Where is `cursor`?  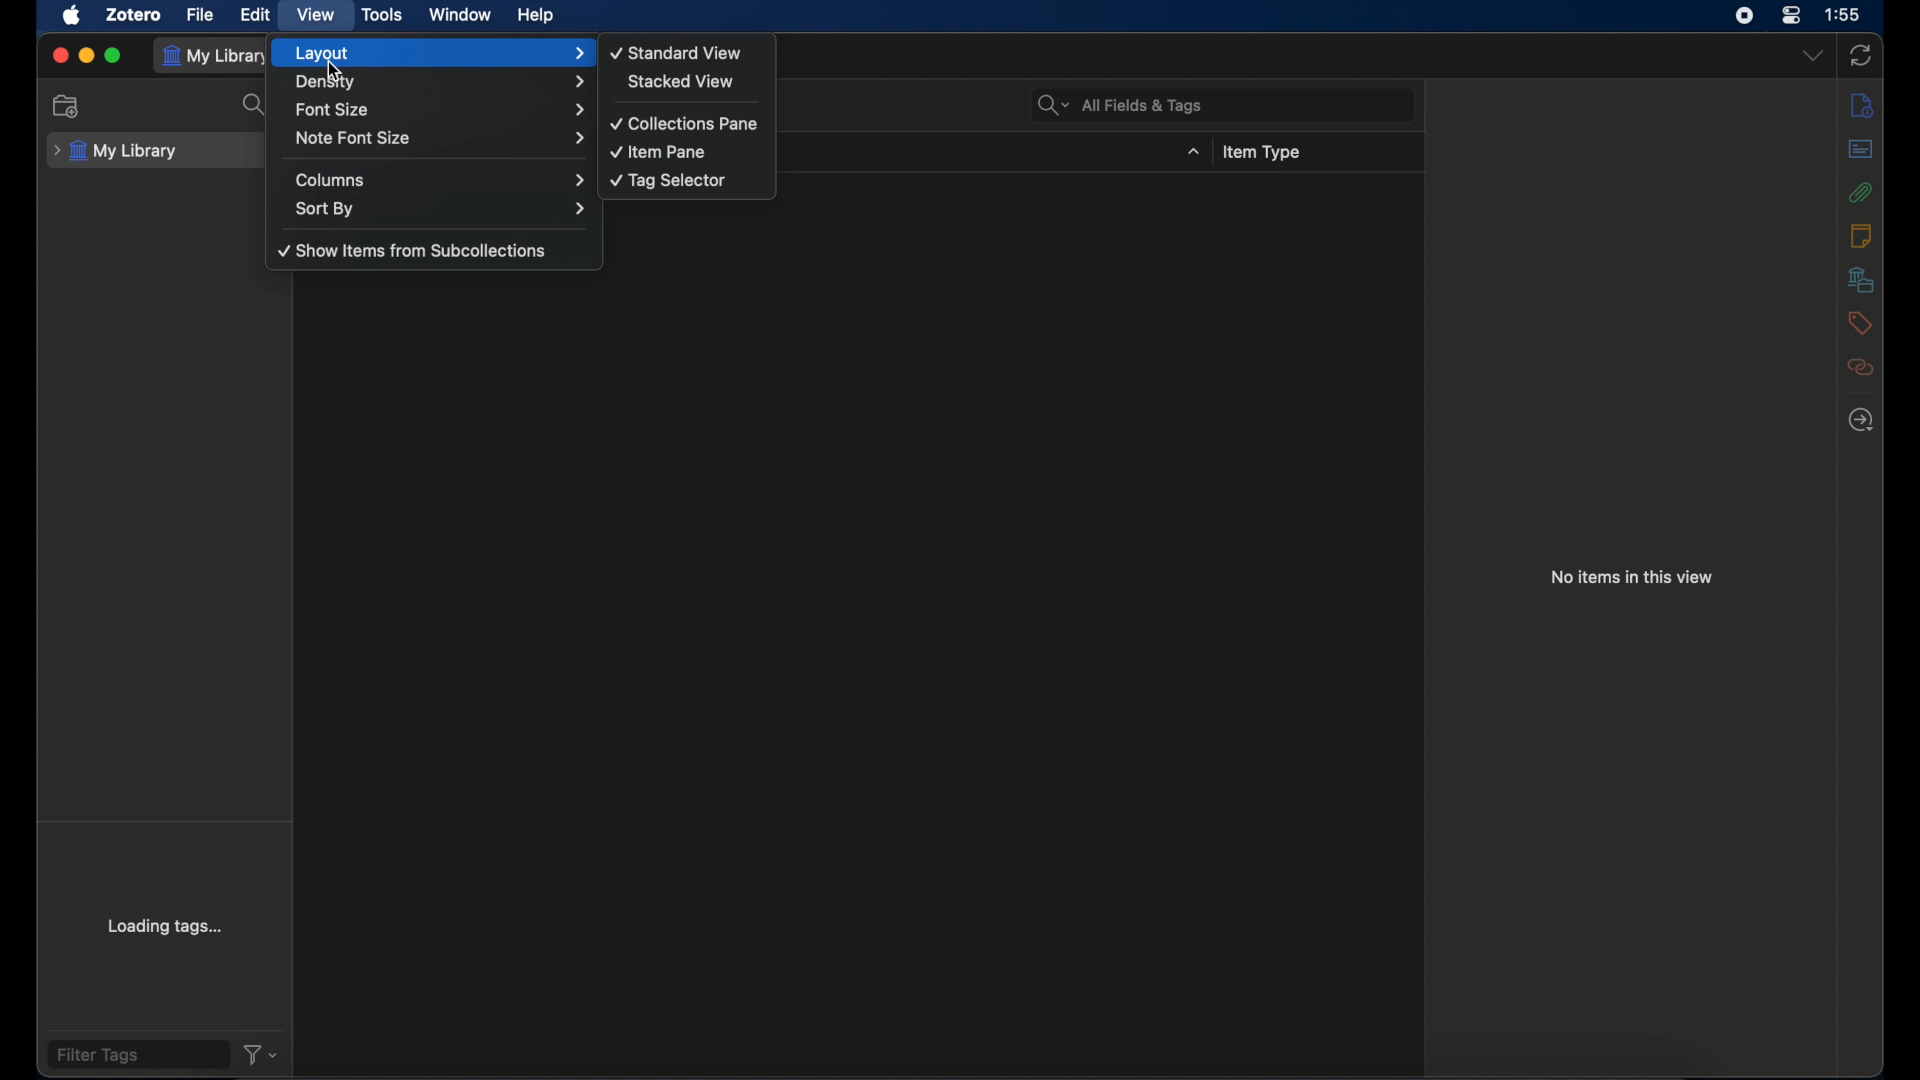
cursor is located at coordinates (334, 70).